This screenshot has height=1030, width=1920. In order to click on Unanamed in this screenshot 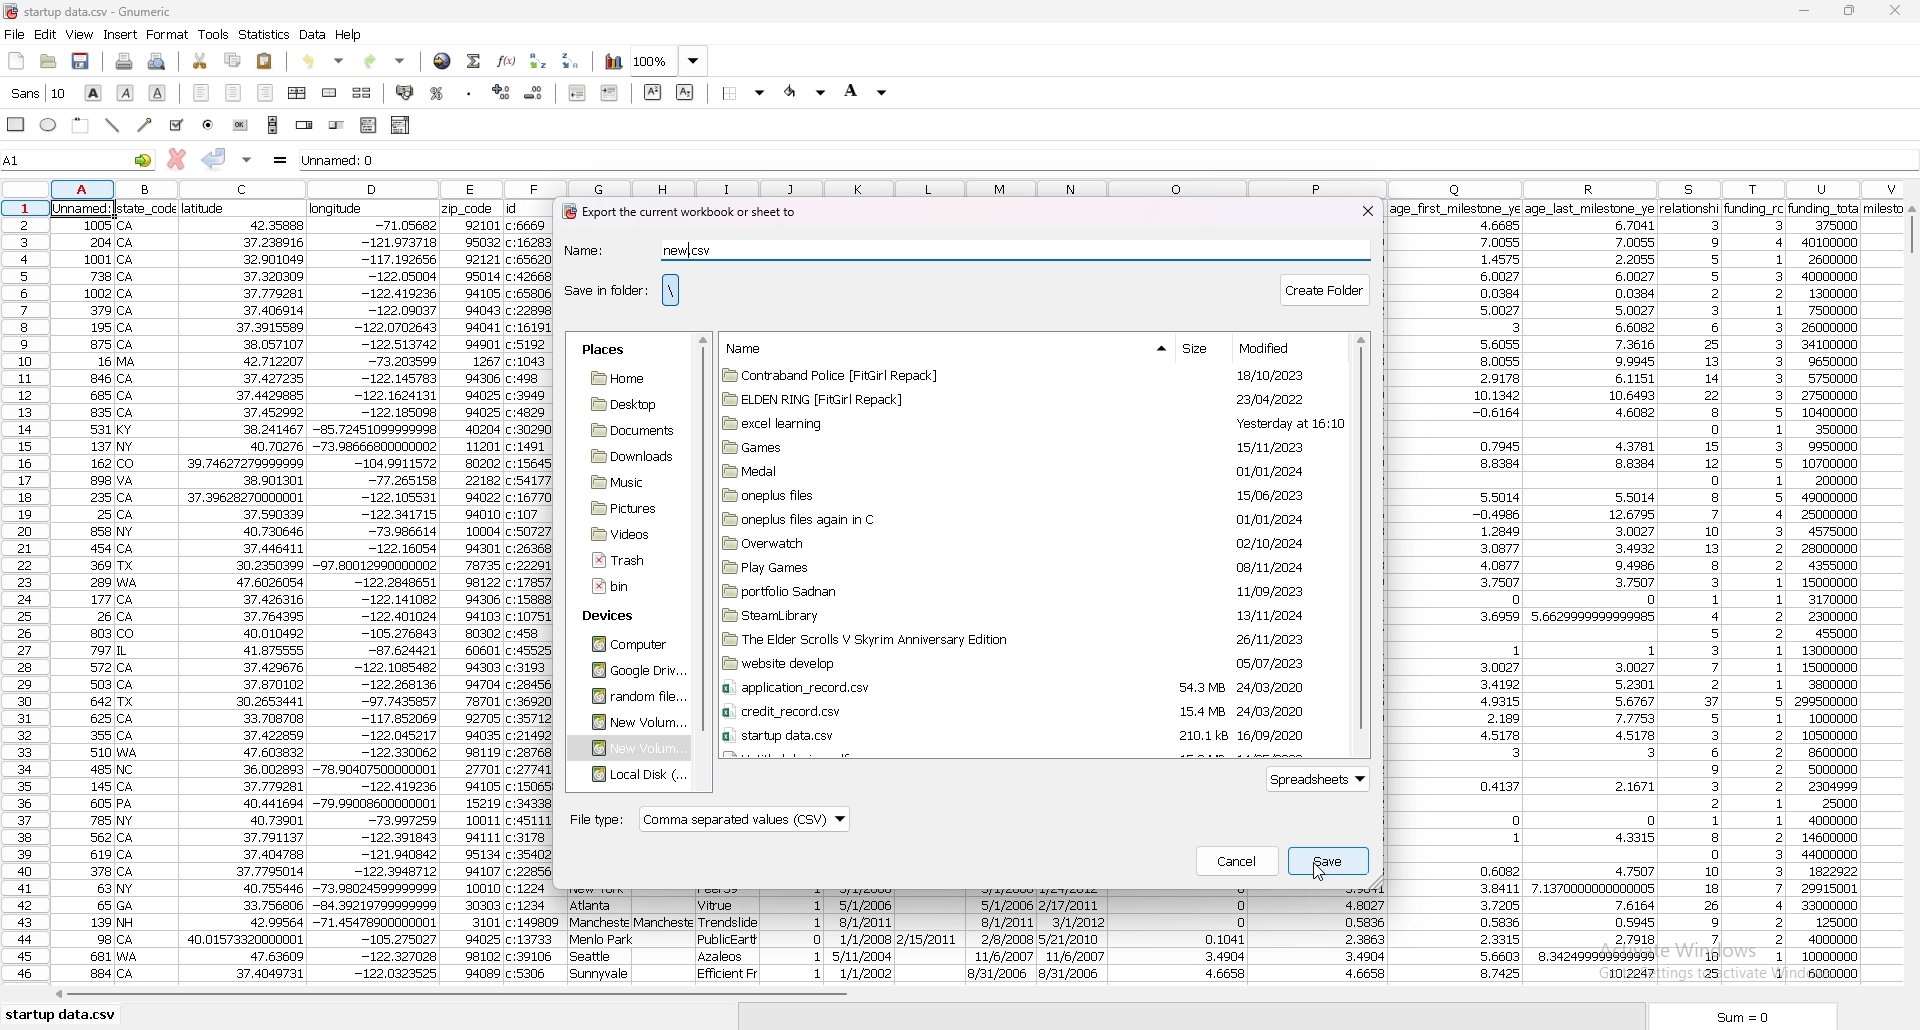, I will do `click(766, 162)`.